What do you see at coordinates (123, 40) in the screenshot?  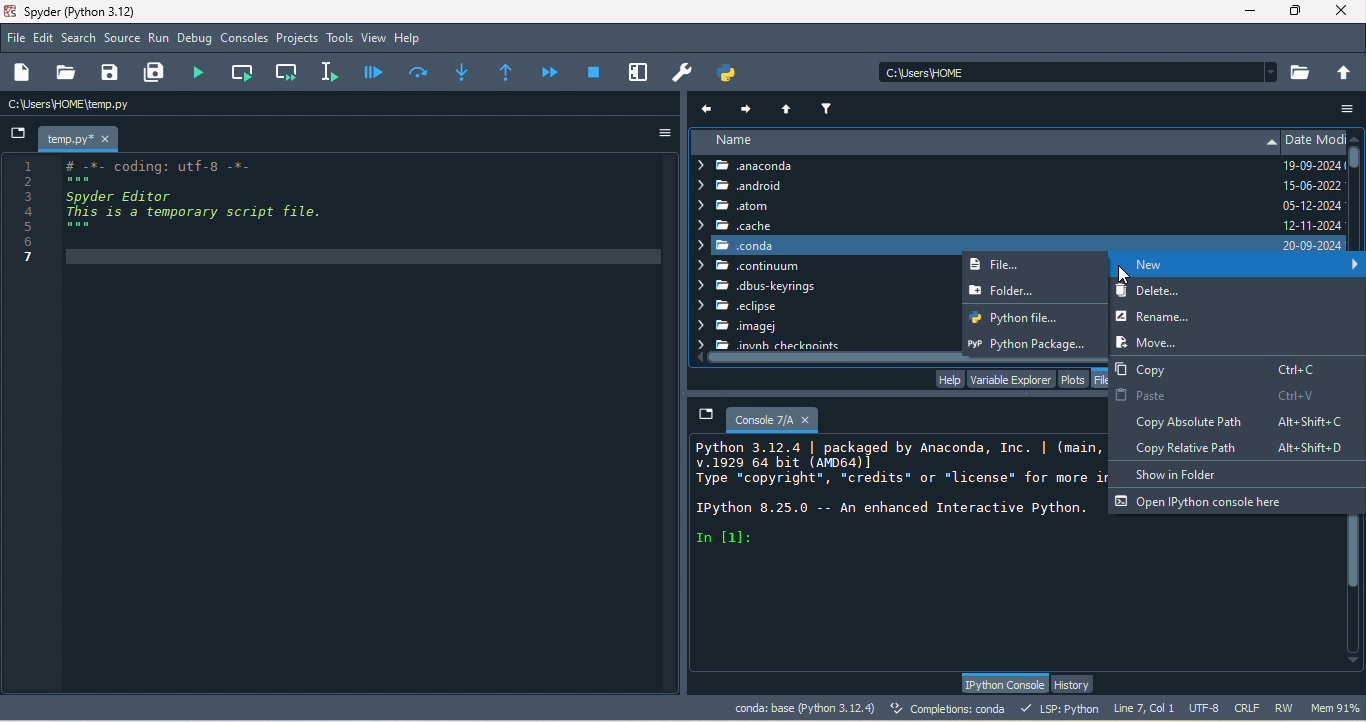 I see `source` at bounding box center [123, 40].